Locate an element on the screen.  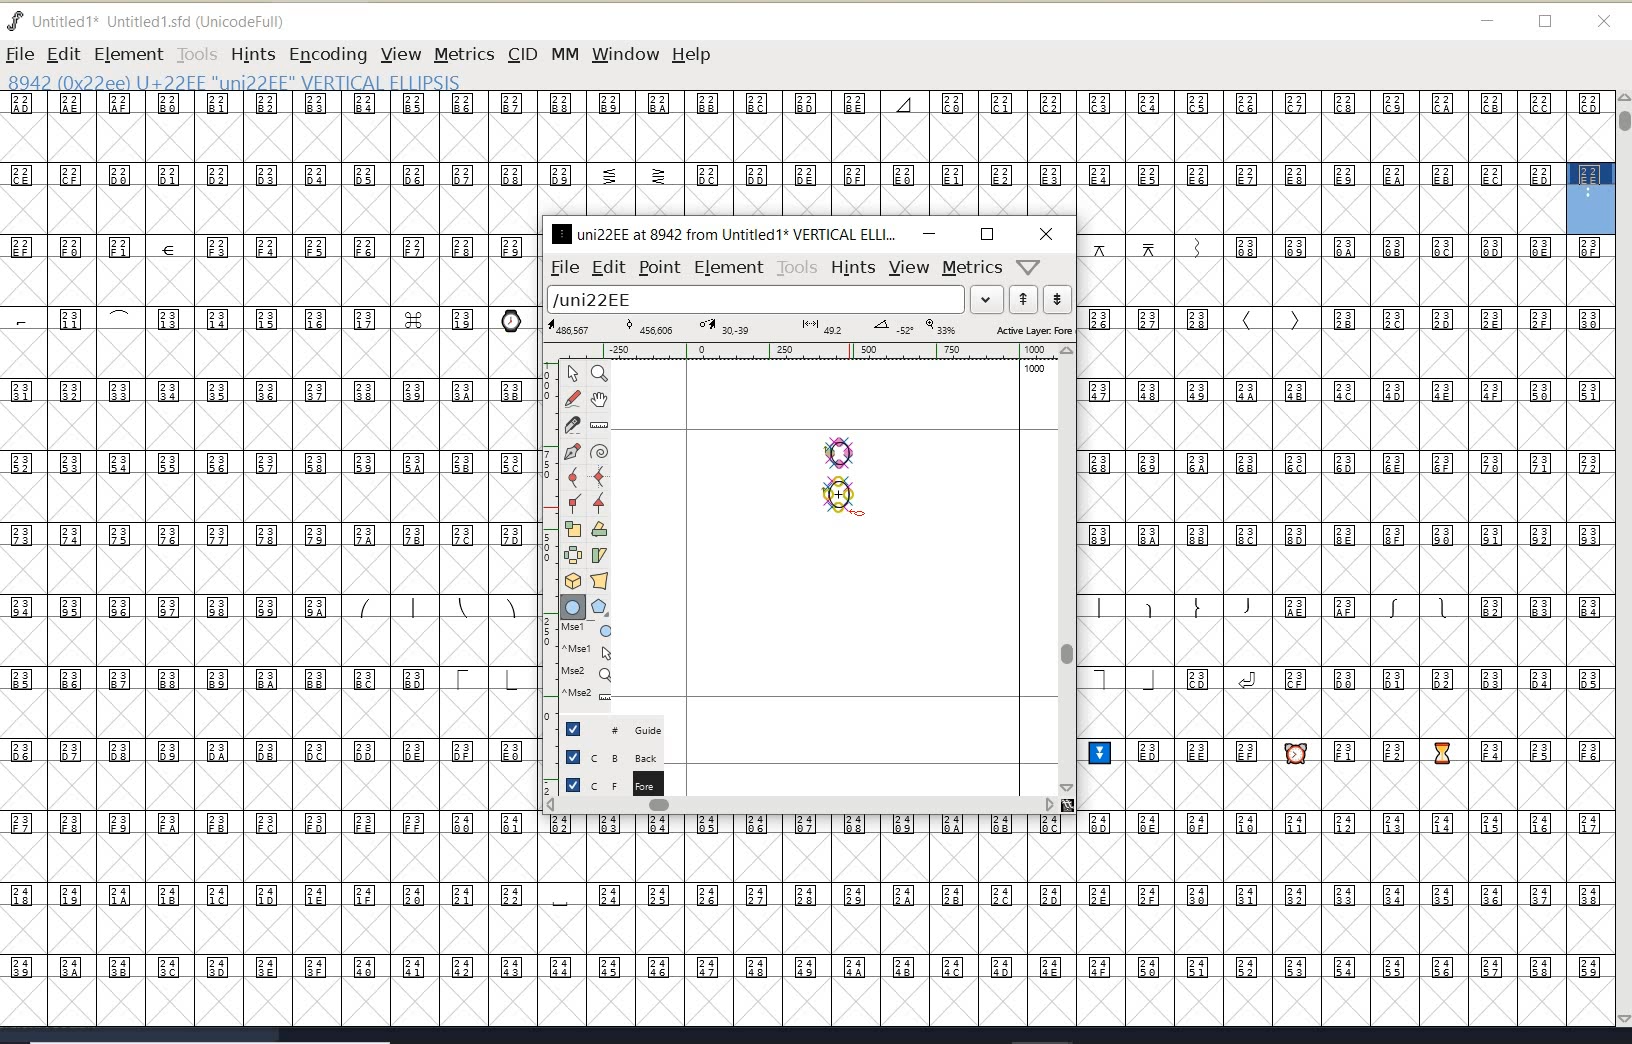
add a tangent point is located at coordinates (597, 500).